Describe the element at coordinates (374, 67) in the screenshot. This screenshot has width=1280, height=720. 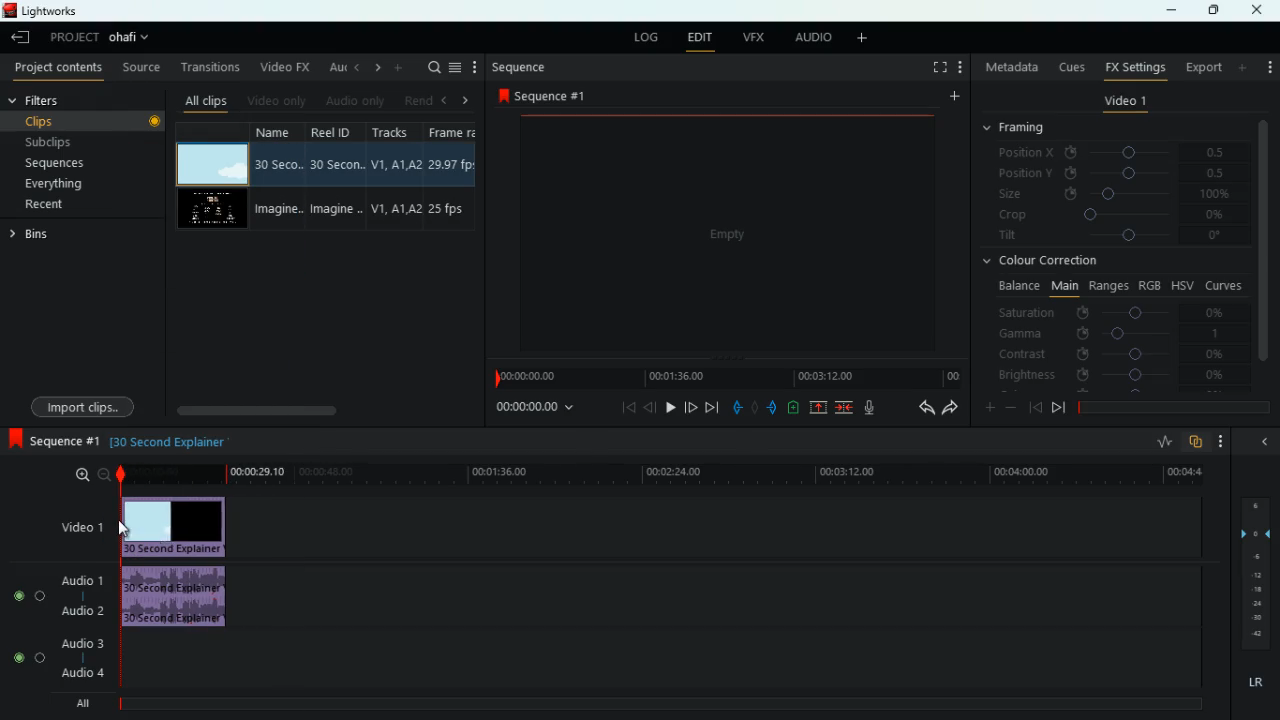
I see `right` at that location.